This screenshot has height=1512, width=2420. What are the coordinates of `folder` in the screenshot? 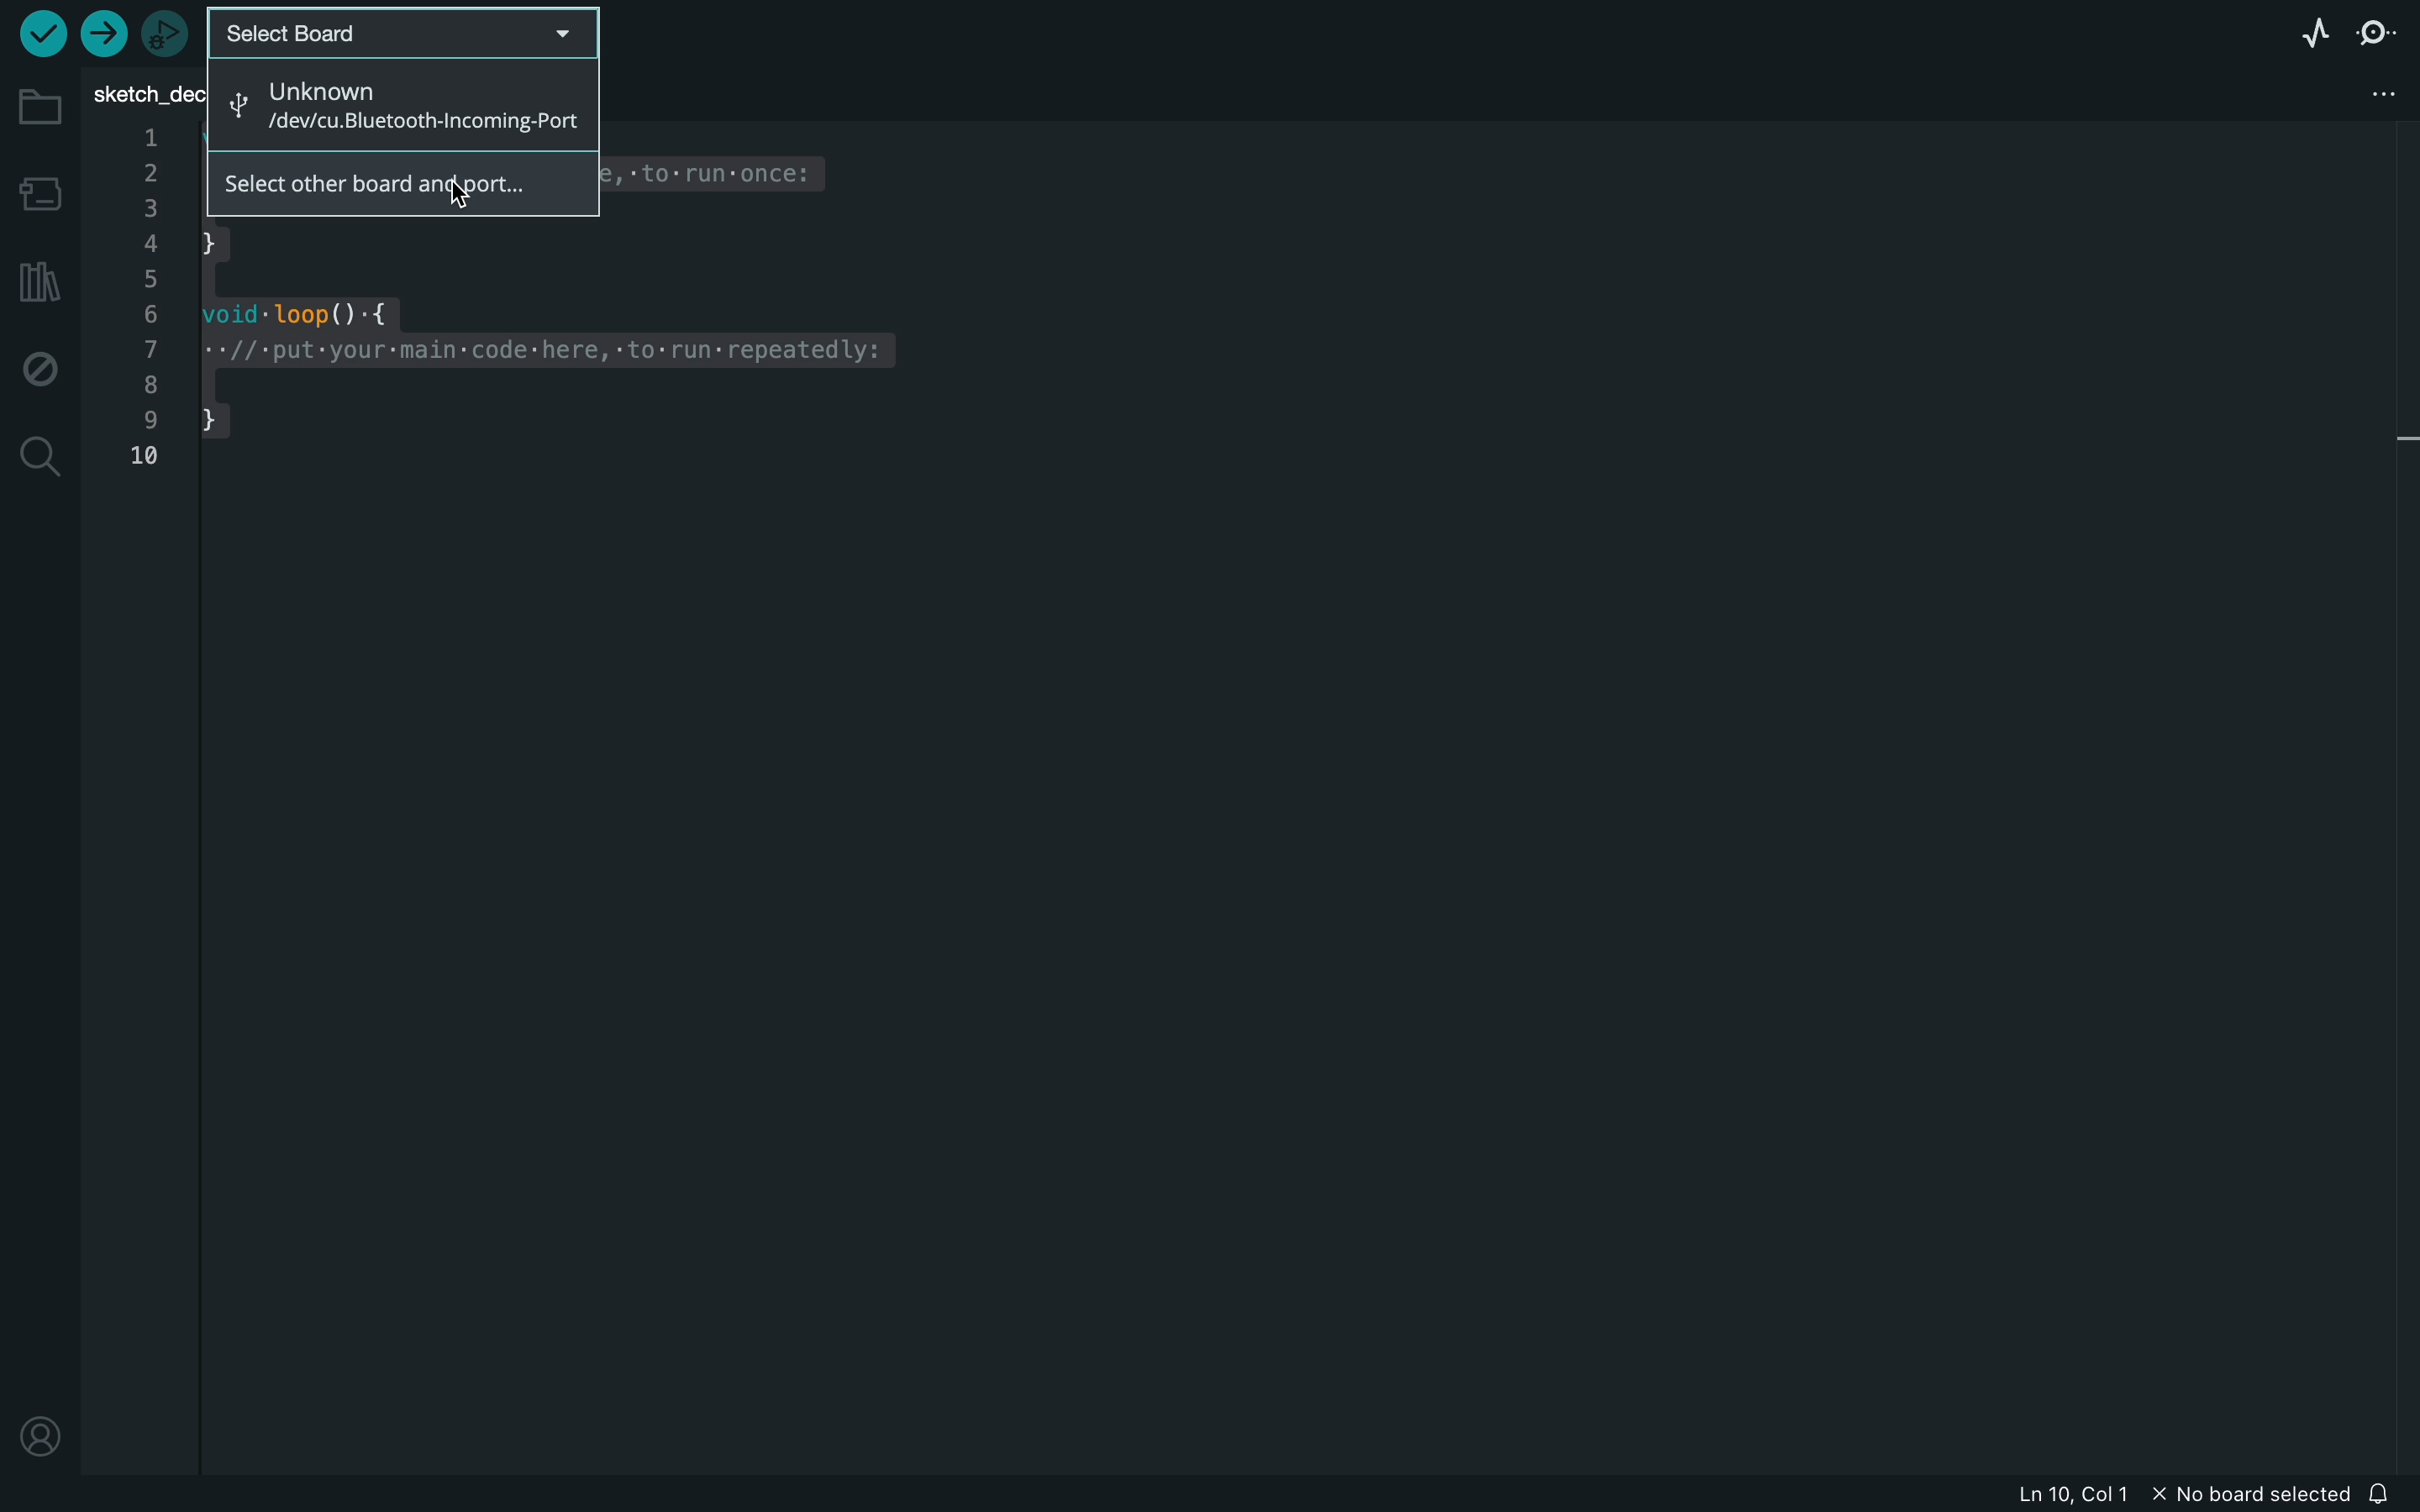 It's located at (40, 110).